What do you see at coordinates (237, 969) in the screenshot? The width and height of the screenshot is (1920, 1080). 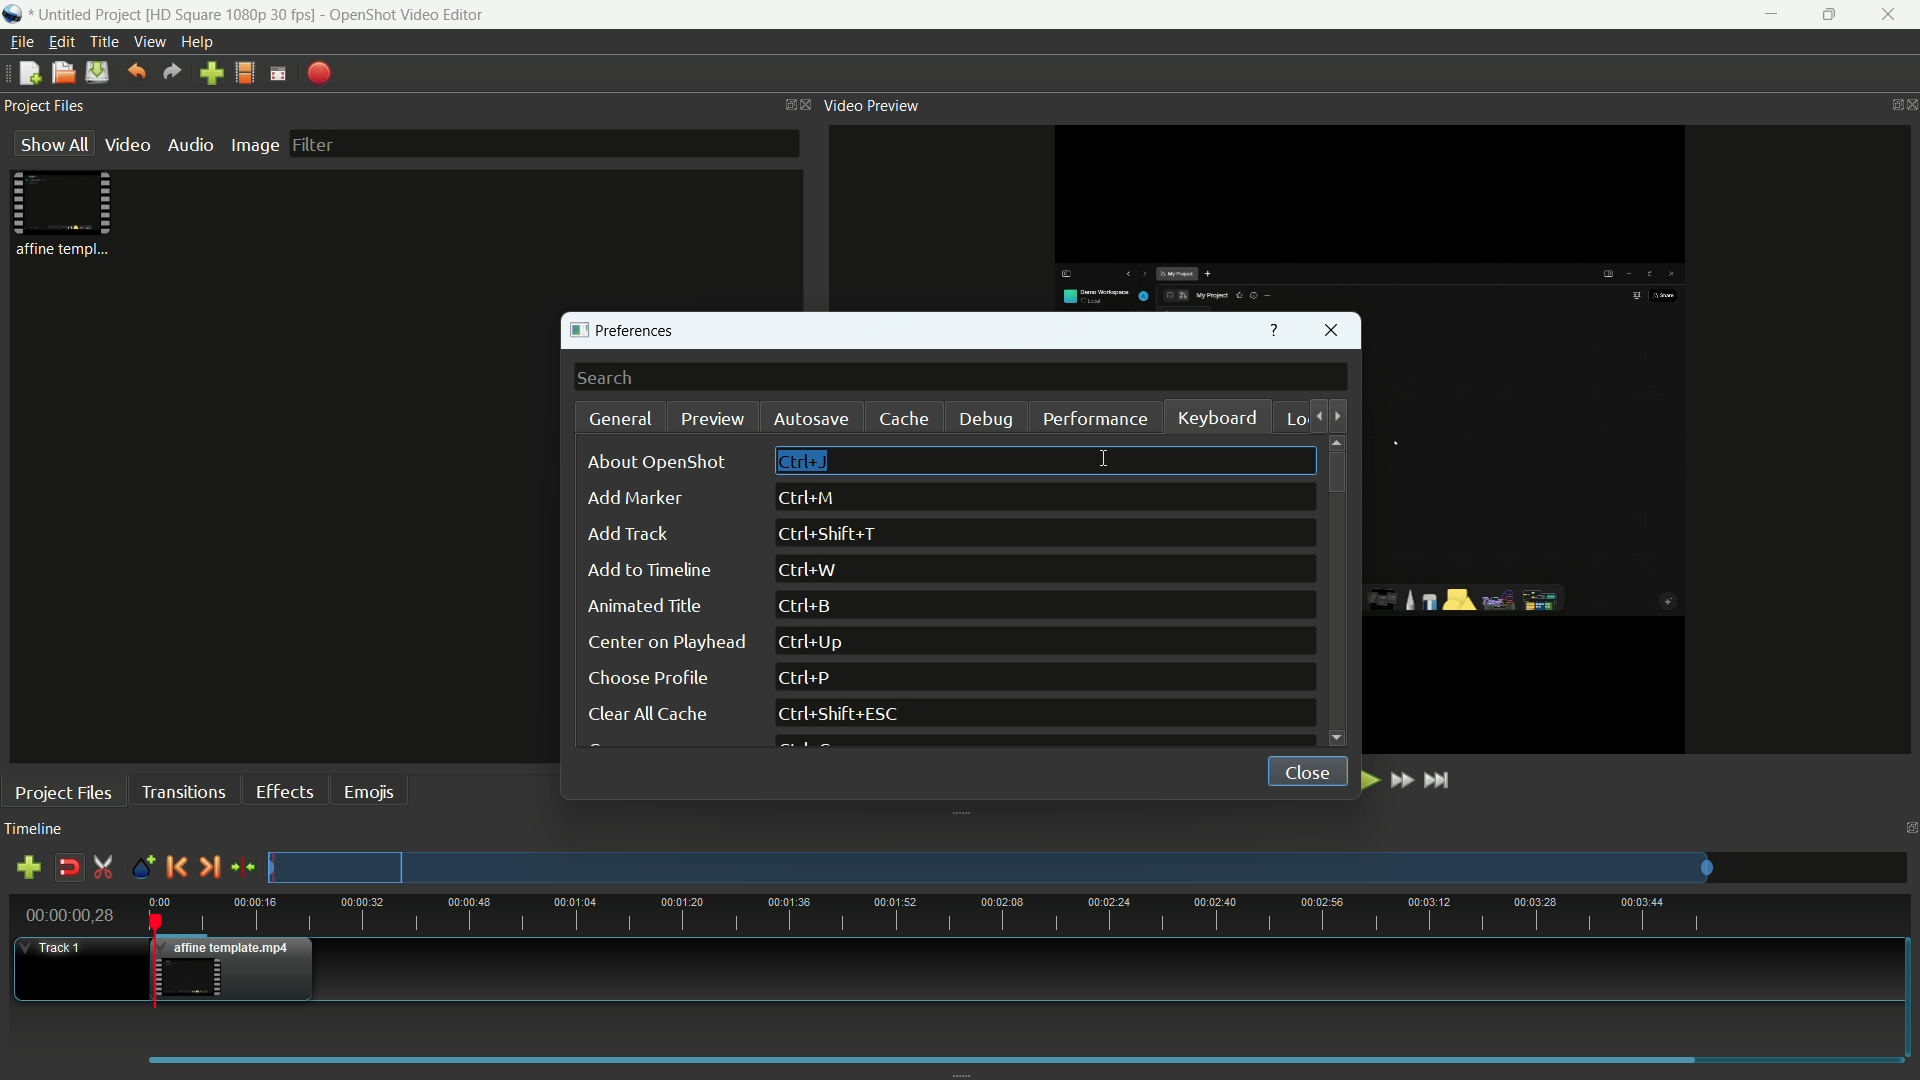 I see `video in timeline` at bounding box center [237, 969].